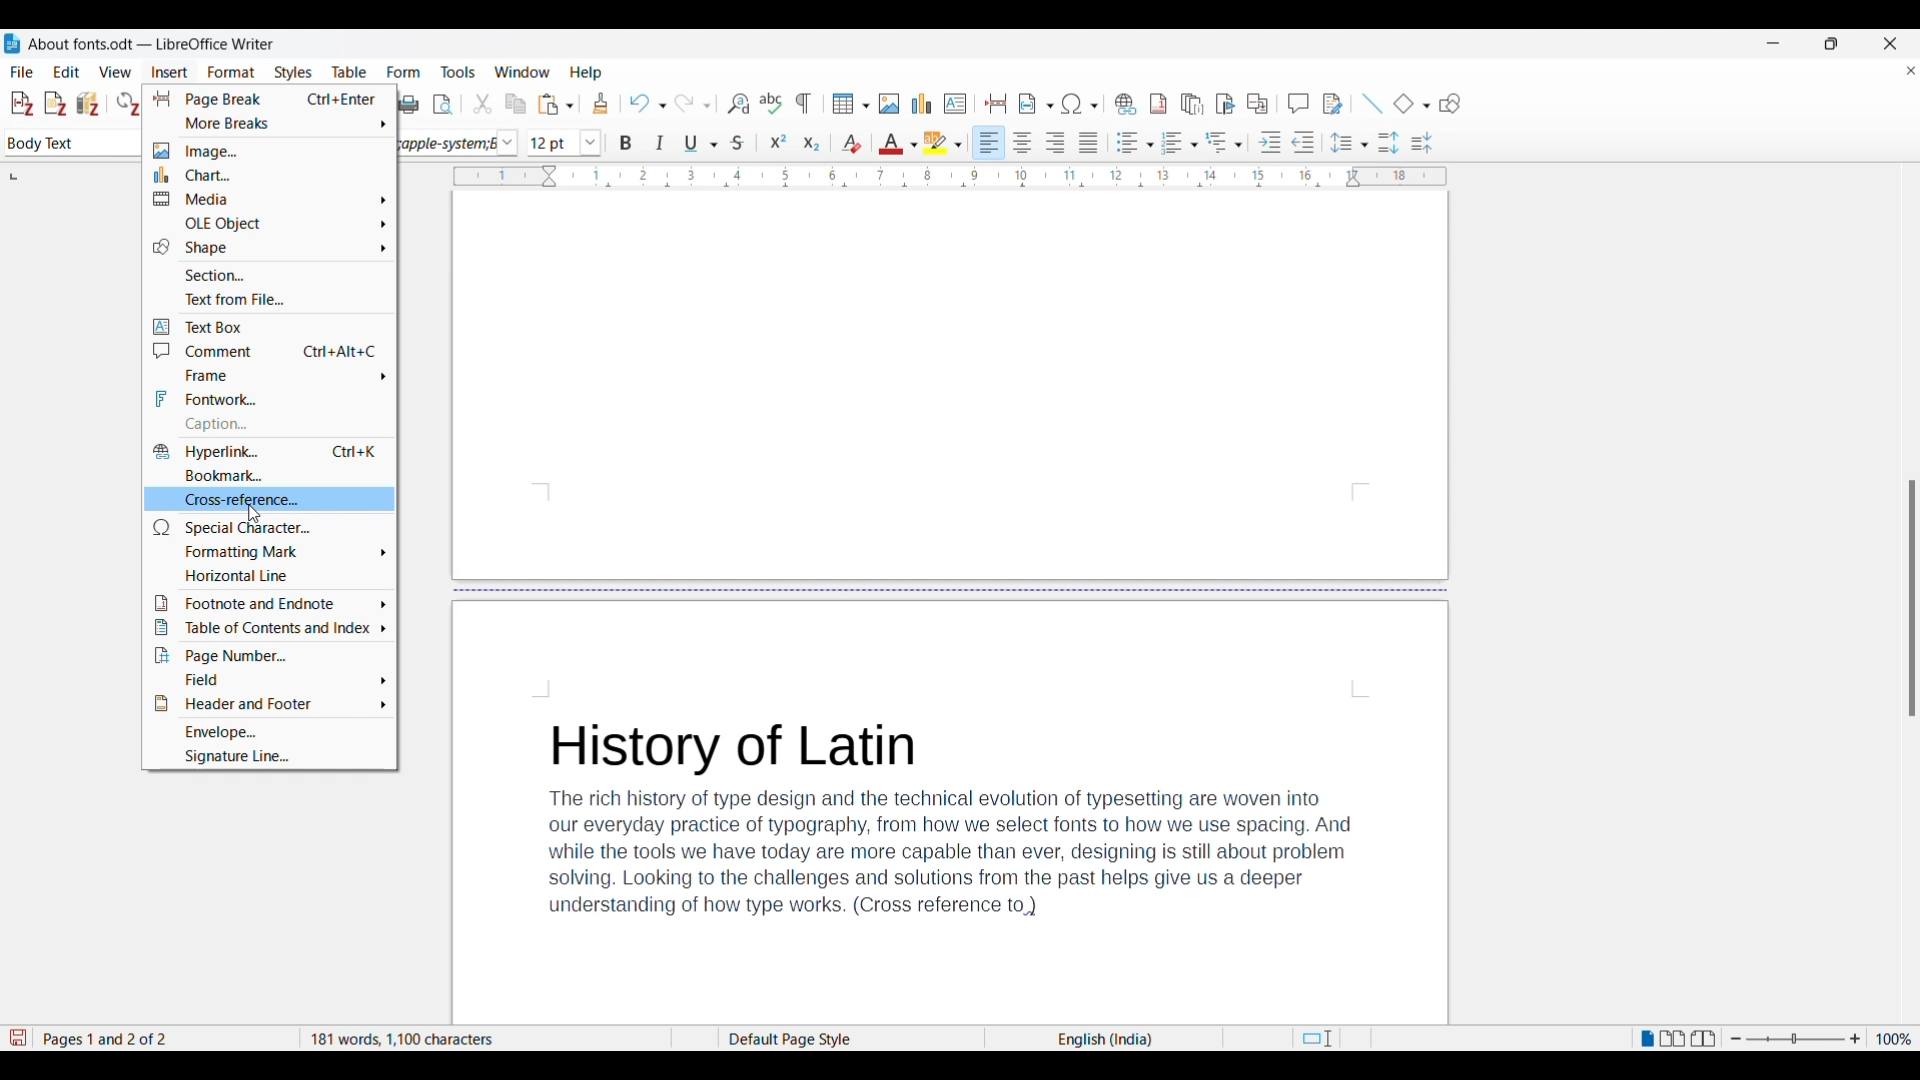  Describe the element at coordinates (269, 327) in the screenshot. I see `Text box` at that location.